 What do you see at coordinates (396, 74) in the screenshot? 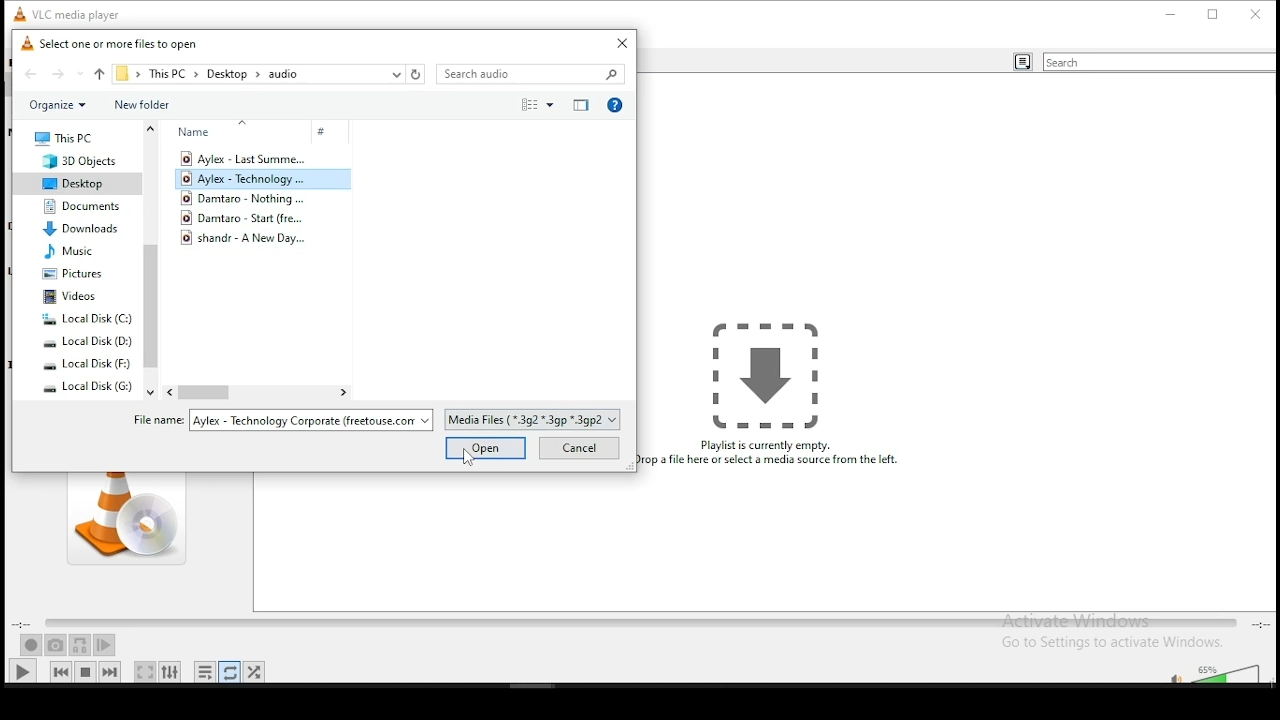
I see `recent locations` at bounding box center [396, 74].